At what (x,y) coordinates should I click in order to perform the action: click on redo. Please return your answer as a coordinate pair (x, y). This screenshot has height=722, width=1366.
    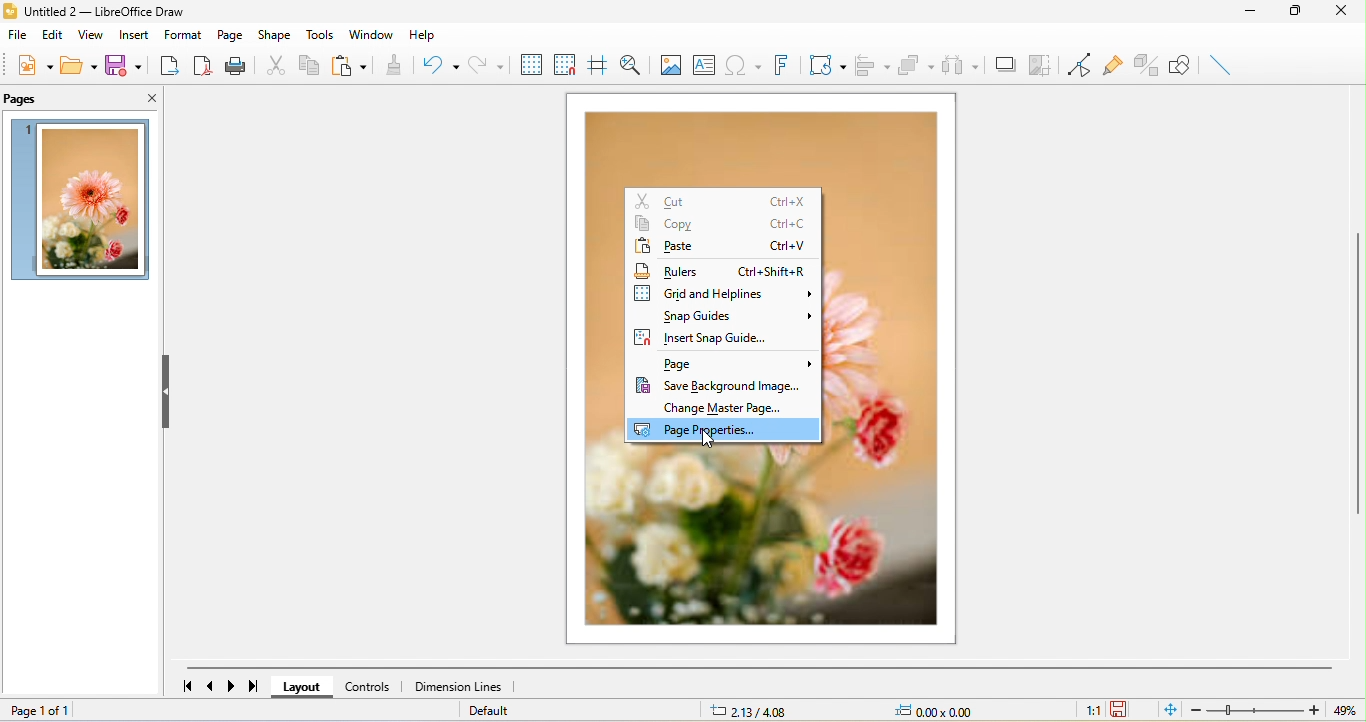
    Looking at the image, I should click on (490, 61).